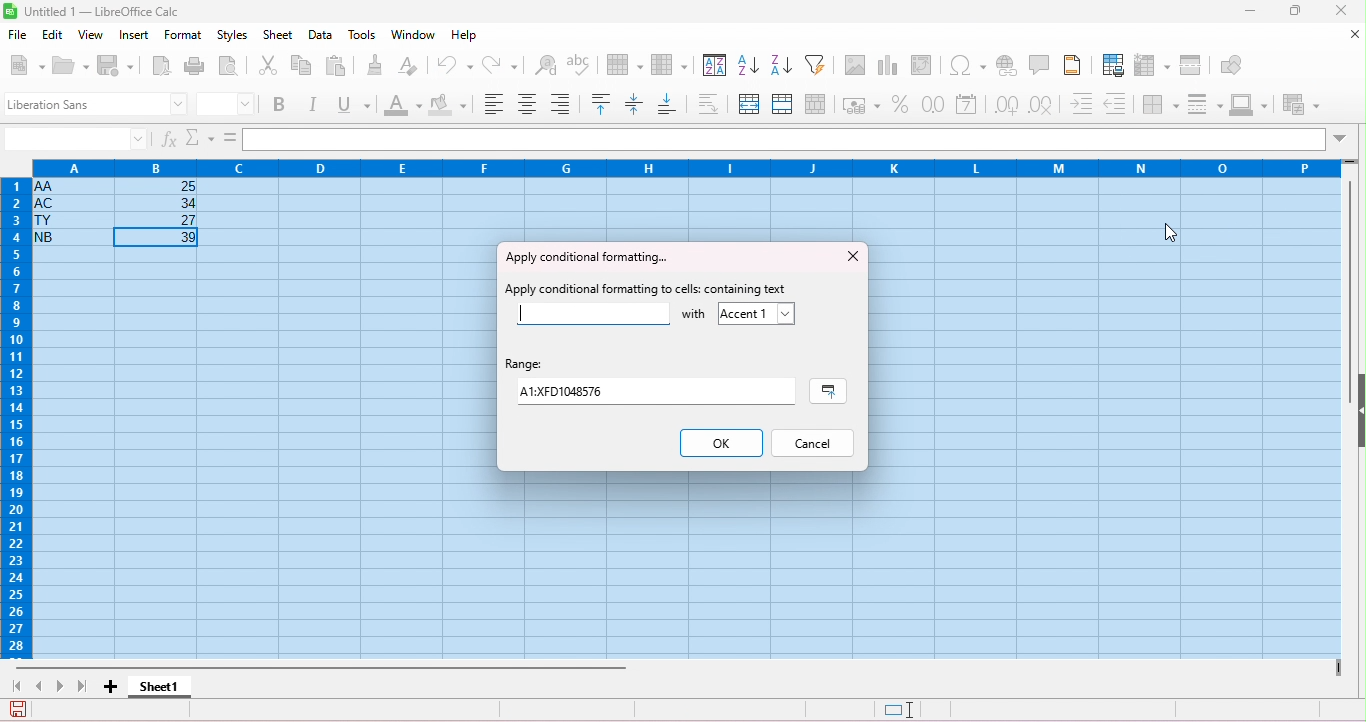 The image size is (1366, 722). Describe the element at coordinates (819, 64) in the screenshot. I see `filter` at that location.